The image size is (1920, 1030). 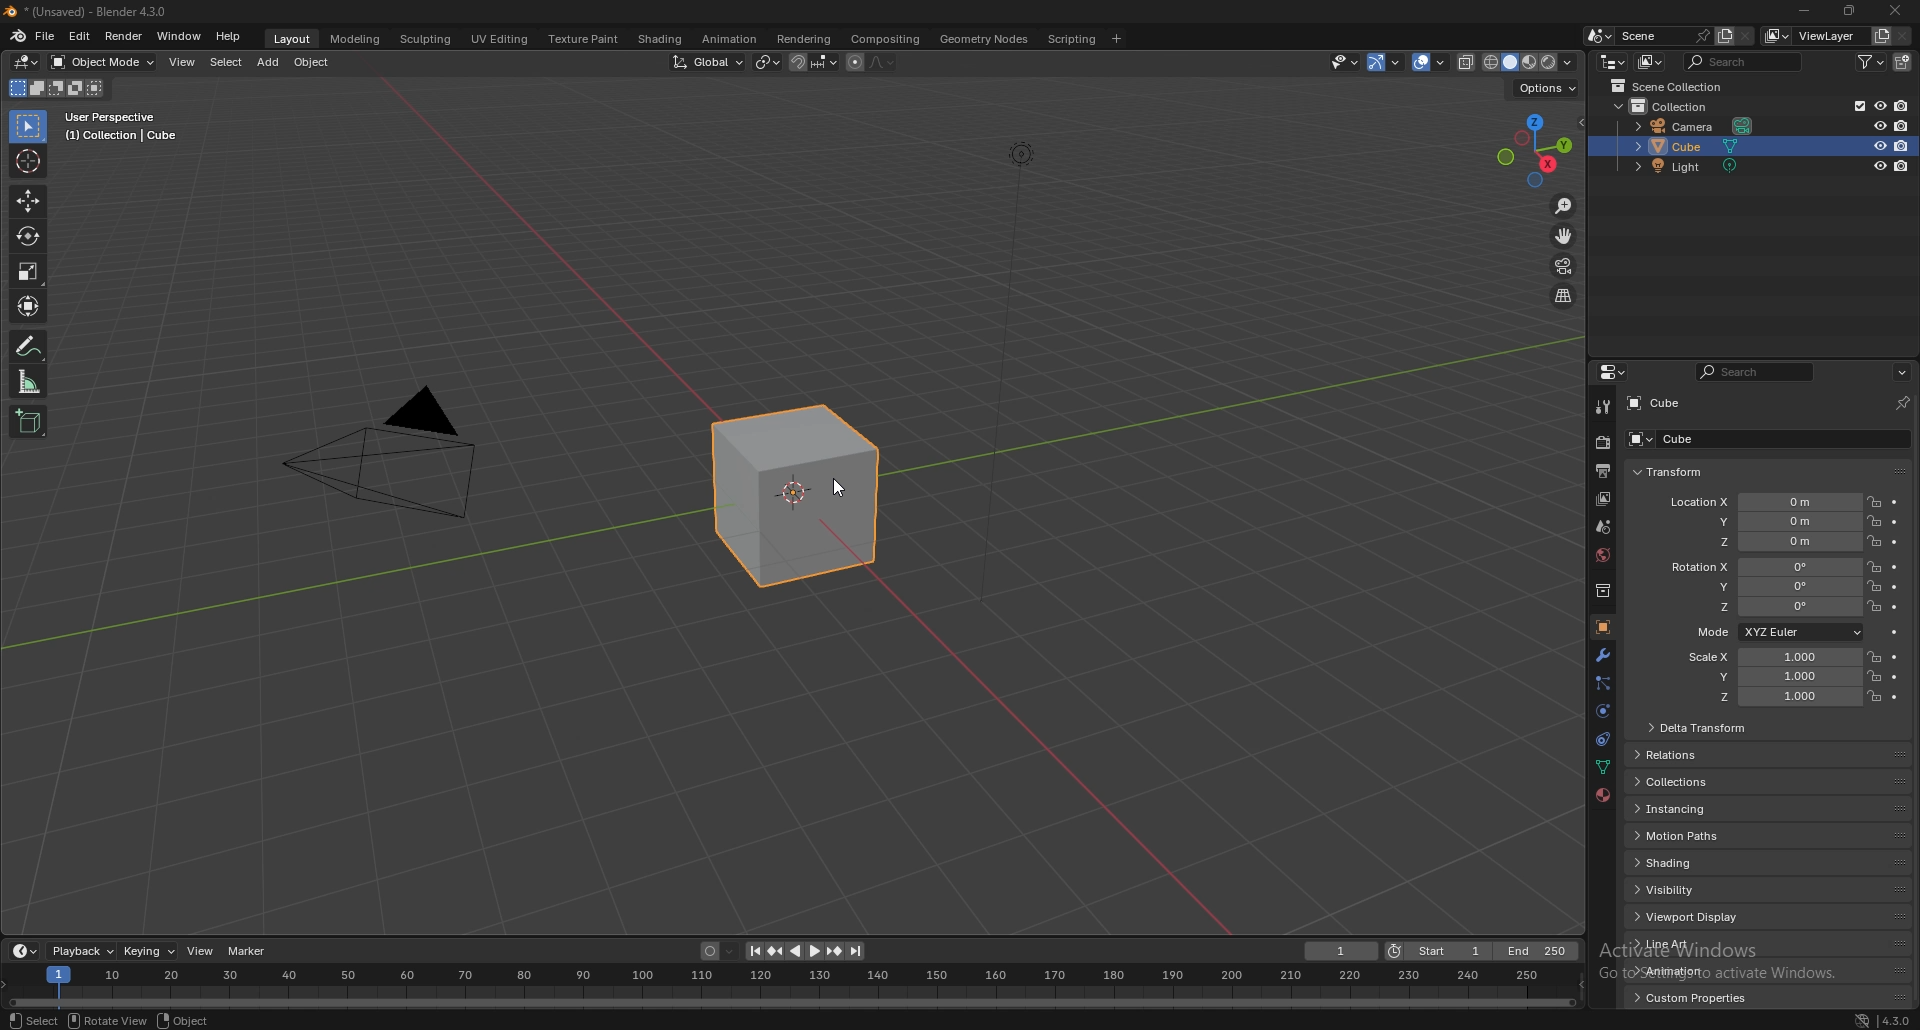 I want to click on keying, so click(x=149, y=951).